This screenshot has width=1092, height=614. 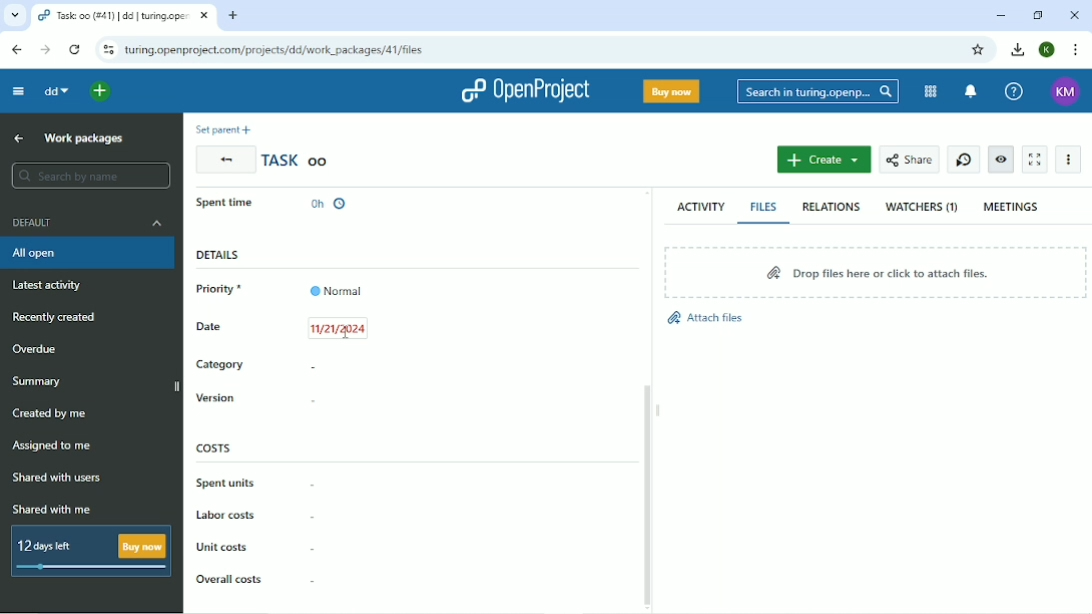 What do you see at coordinates (215, 398) in the screenshot?
I see `Version` at bounding box center [215, 398].